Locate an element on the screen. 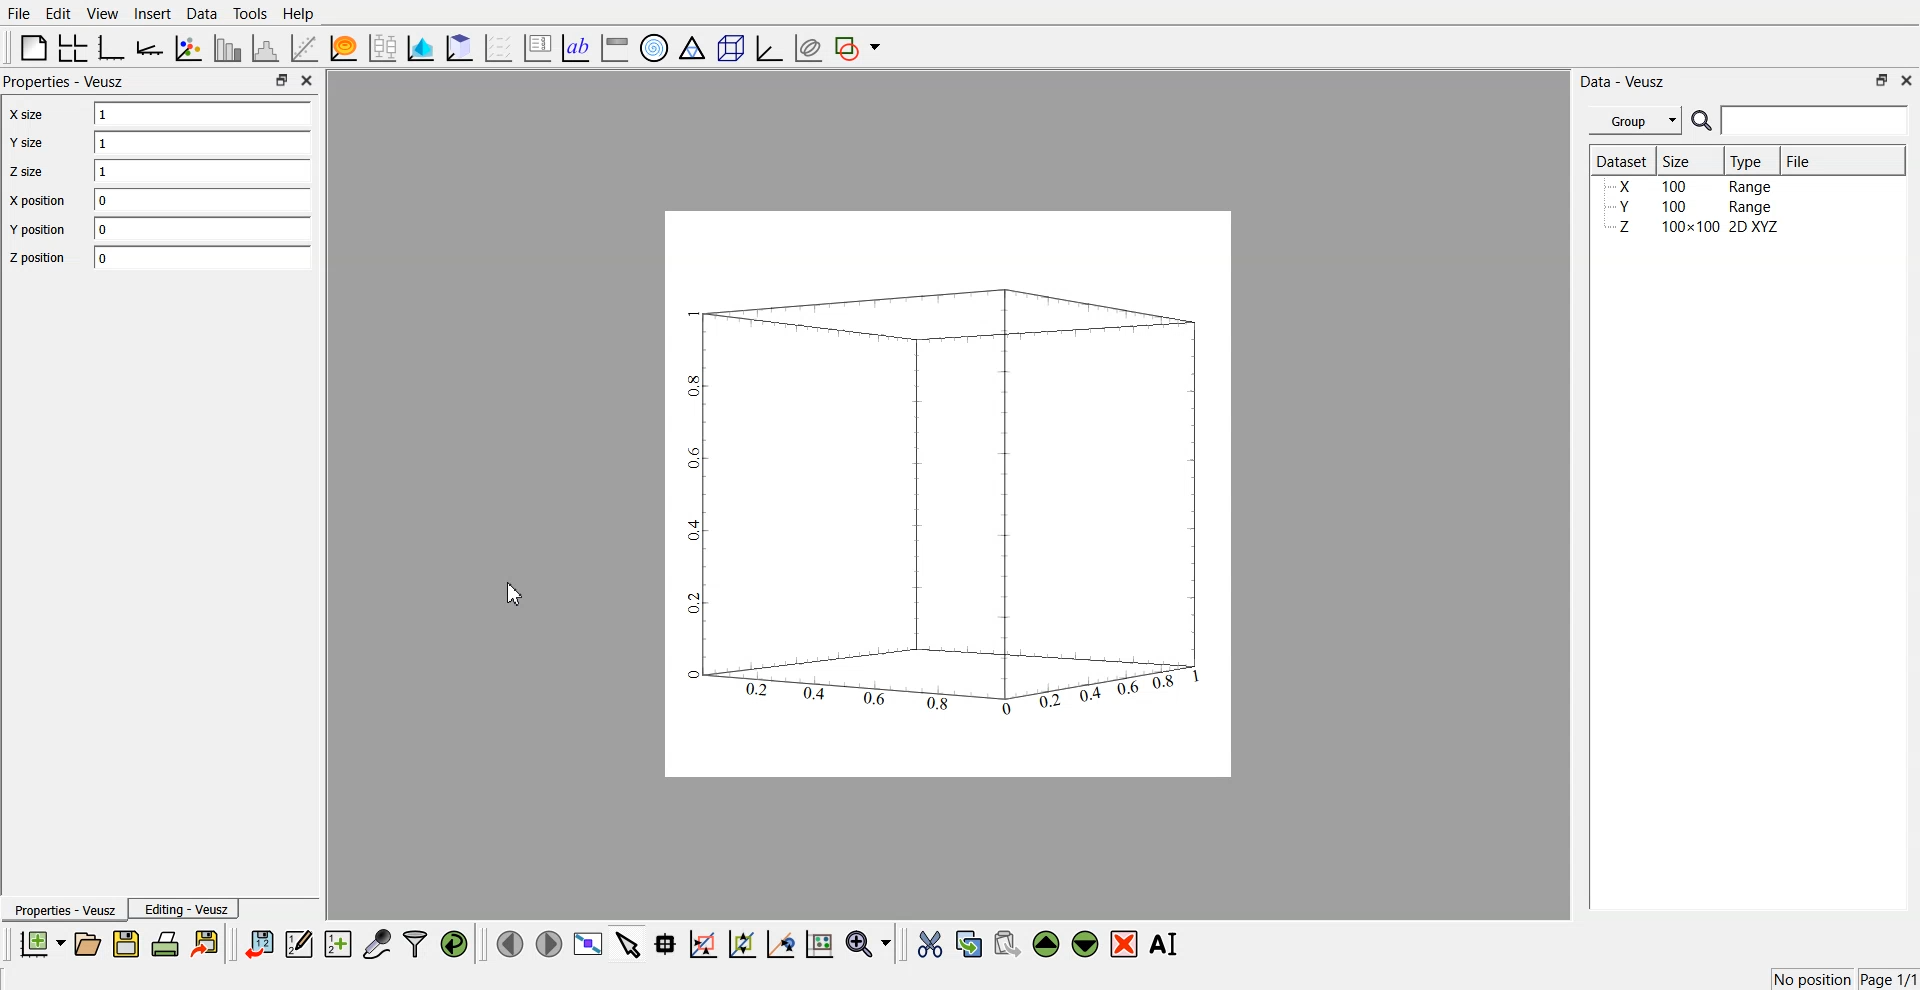 The height and width of the screenshot is (990, 1920). Plot a vector field is located at coordinates (499, 49).